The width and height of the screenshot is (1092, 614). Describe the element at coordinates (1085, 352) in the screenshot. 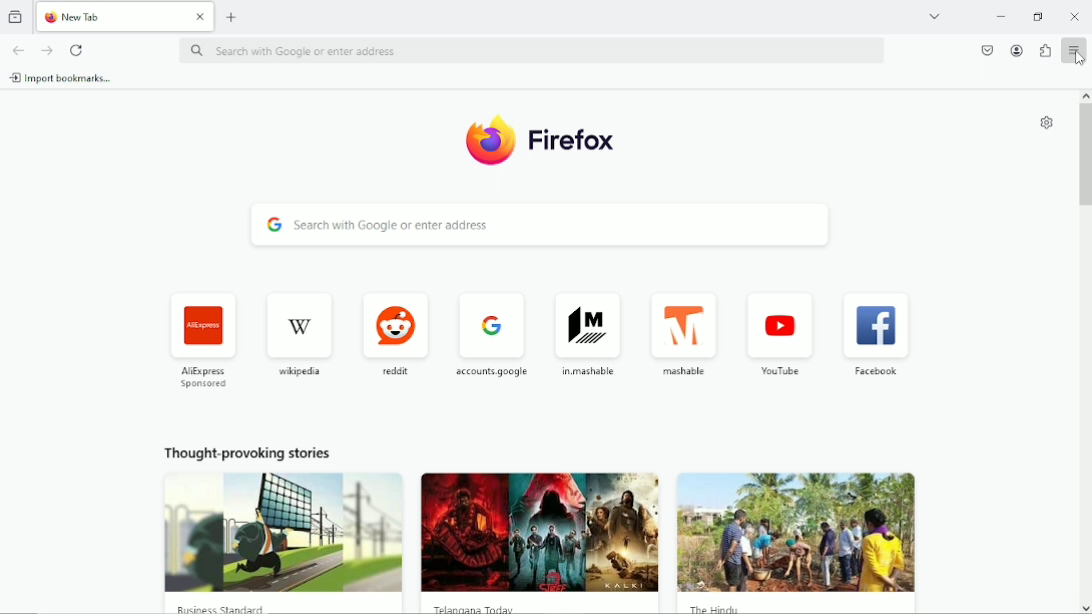

I see `vertical scroll bar` at that location.